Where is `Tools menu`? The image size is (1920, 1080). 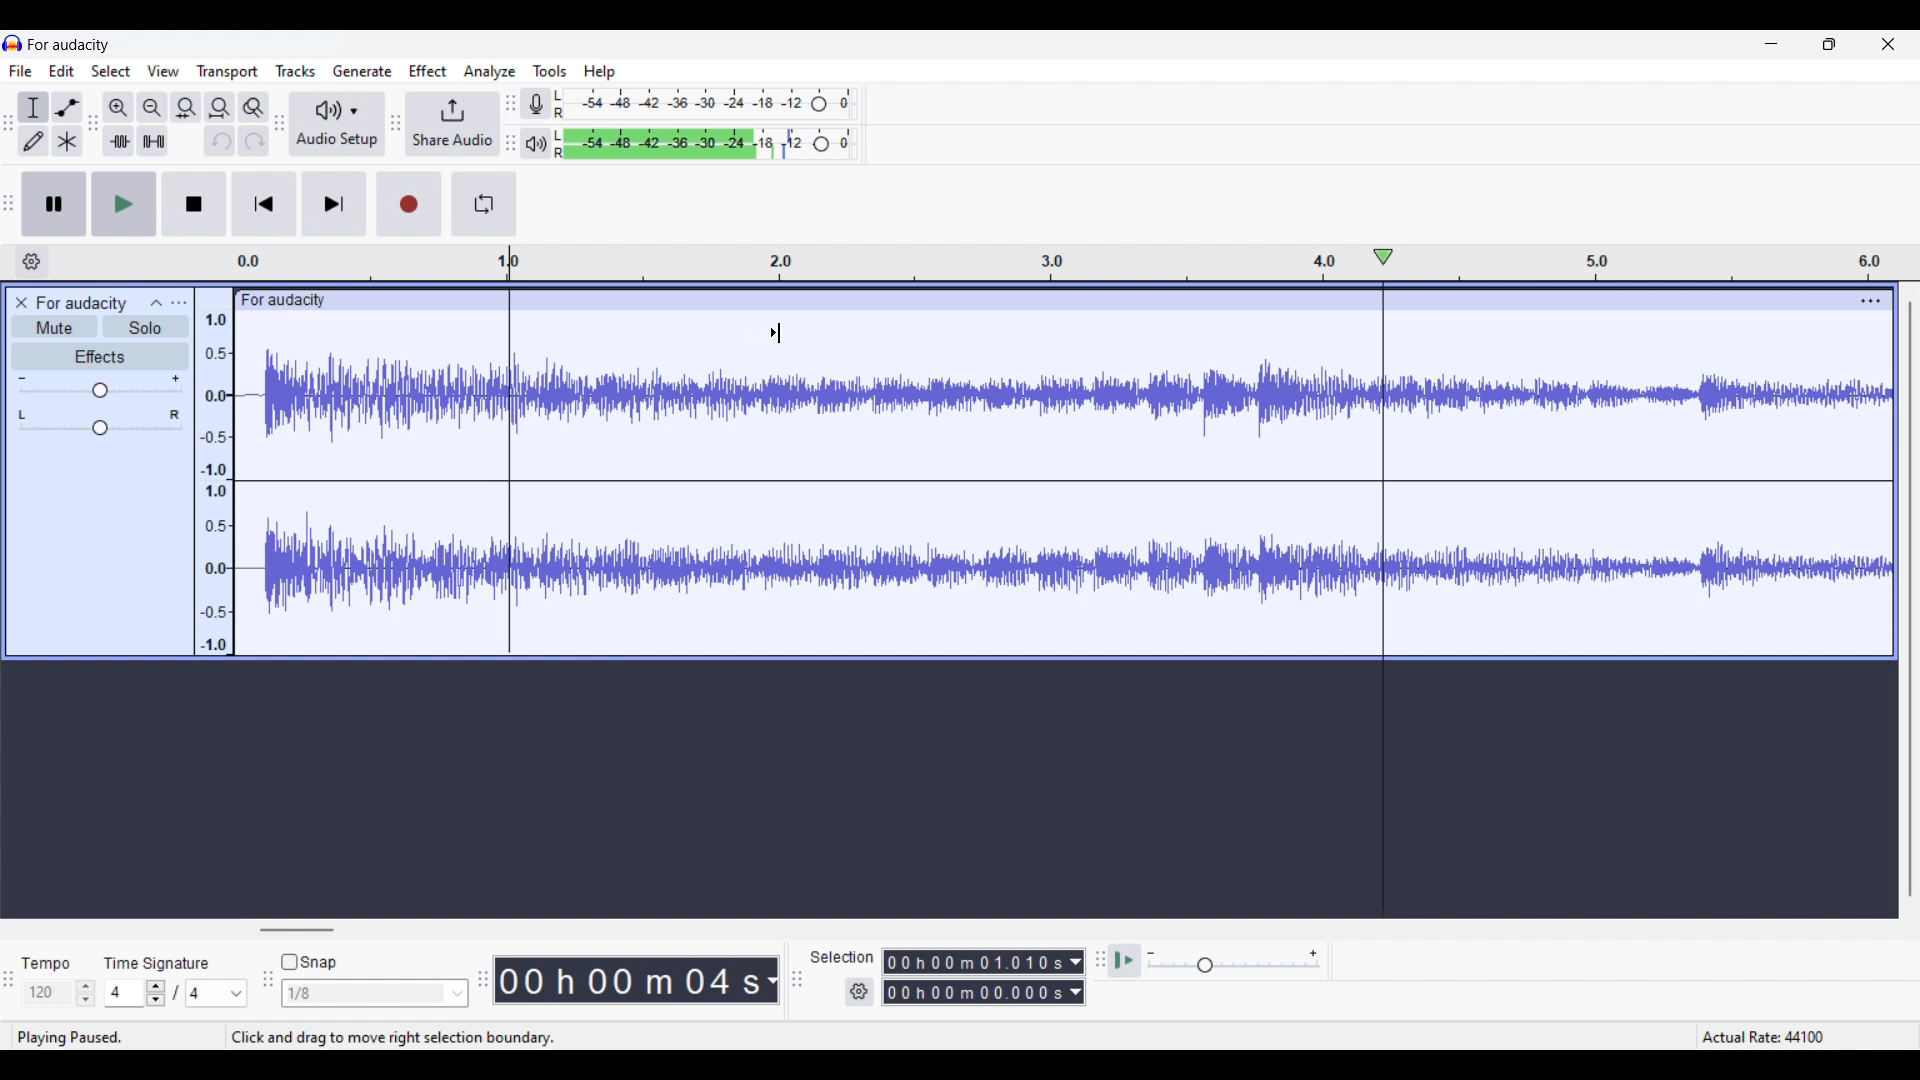 Tools menu is located at coordinates (550, 71).